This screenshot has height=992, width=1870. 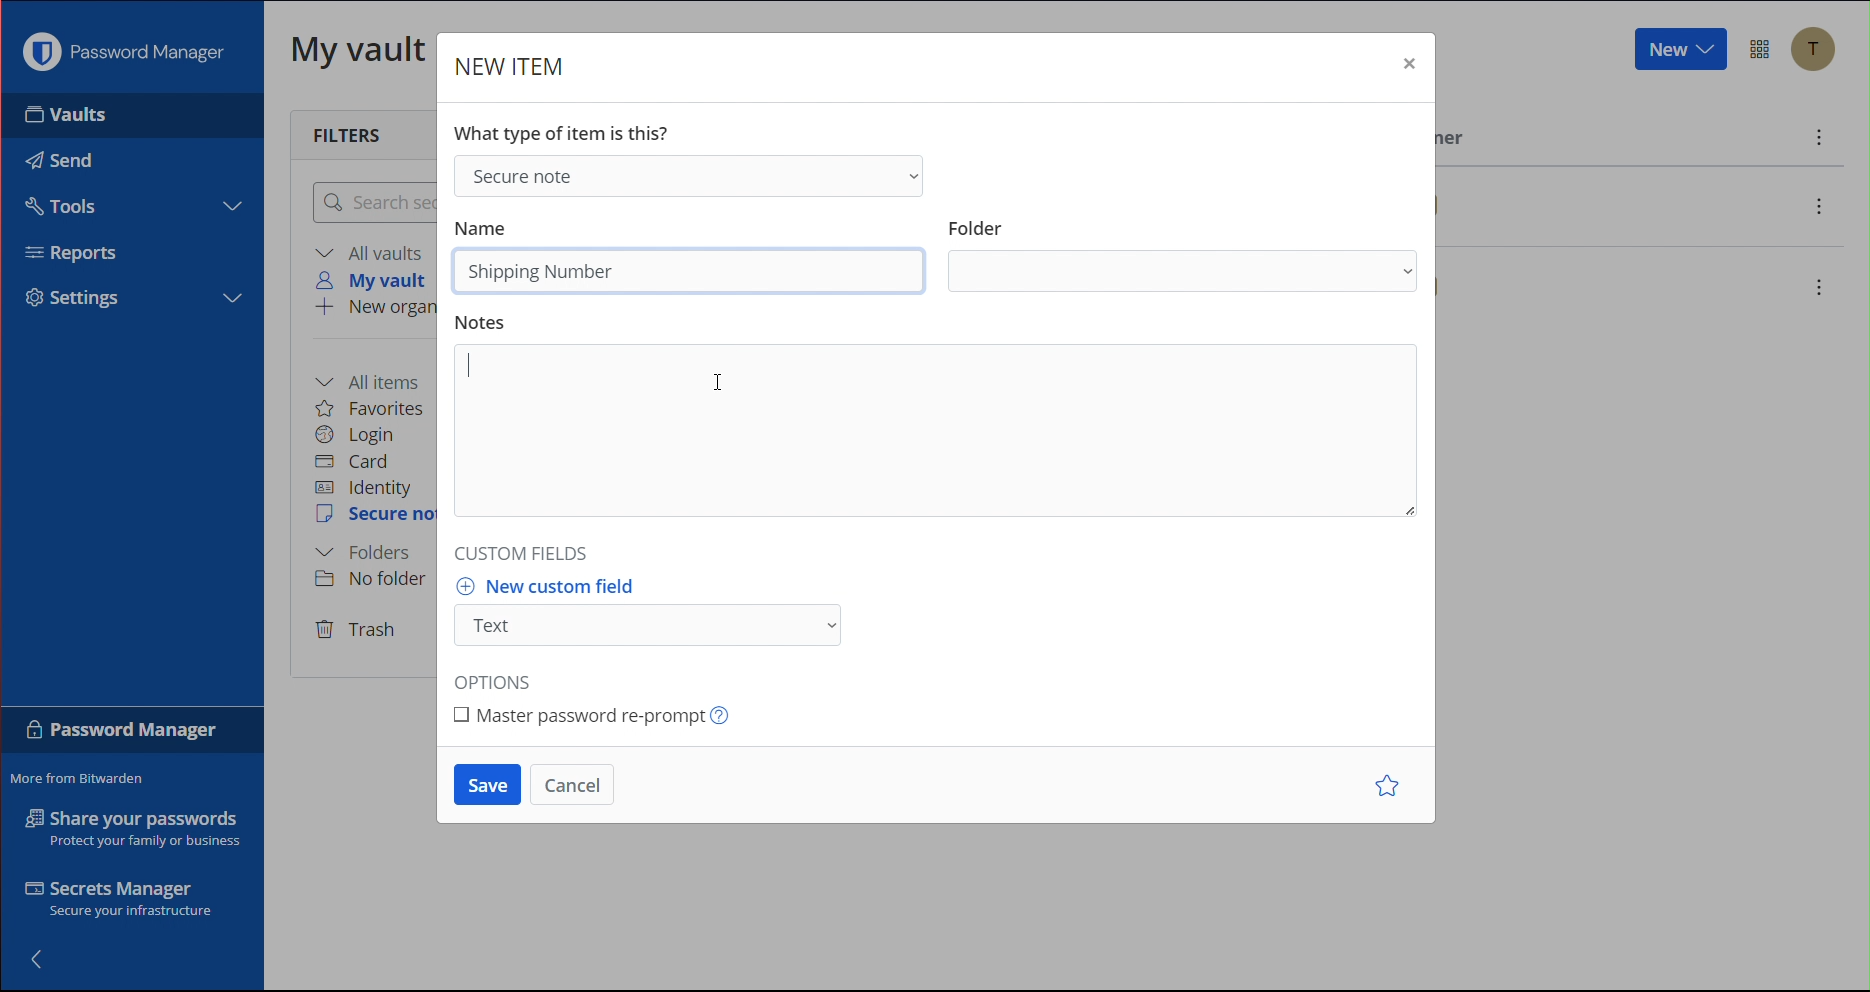 What do you see at coordinates (370, 582) in the screenshot?
I see `No folder` at bounding box center [370, 582].